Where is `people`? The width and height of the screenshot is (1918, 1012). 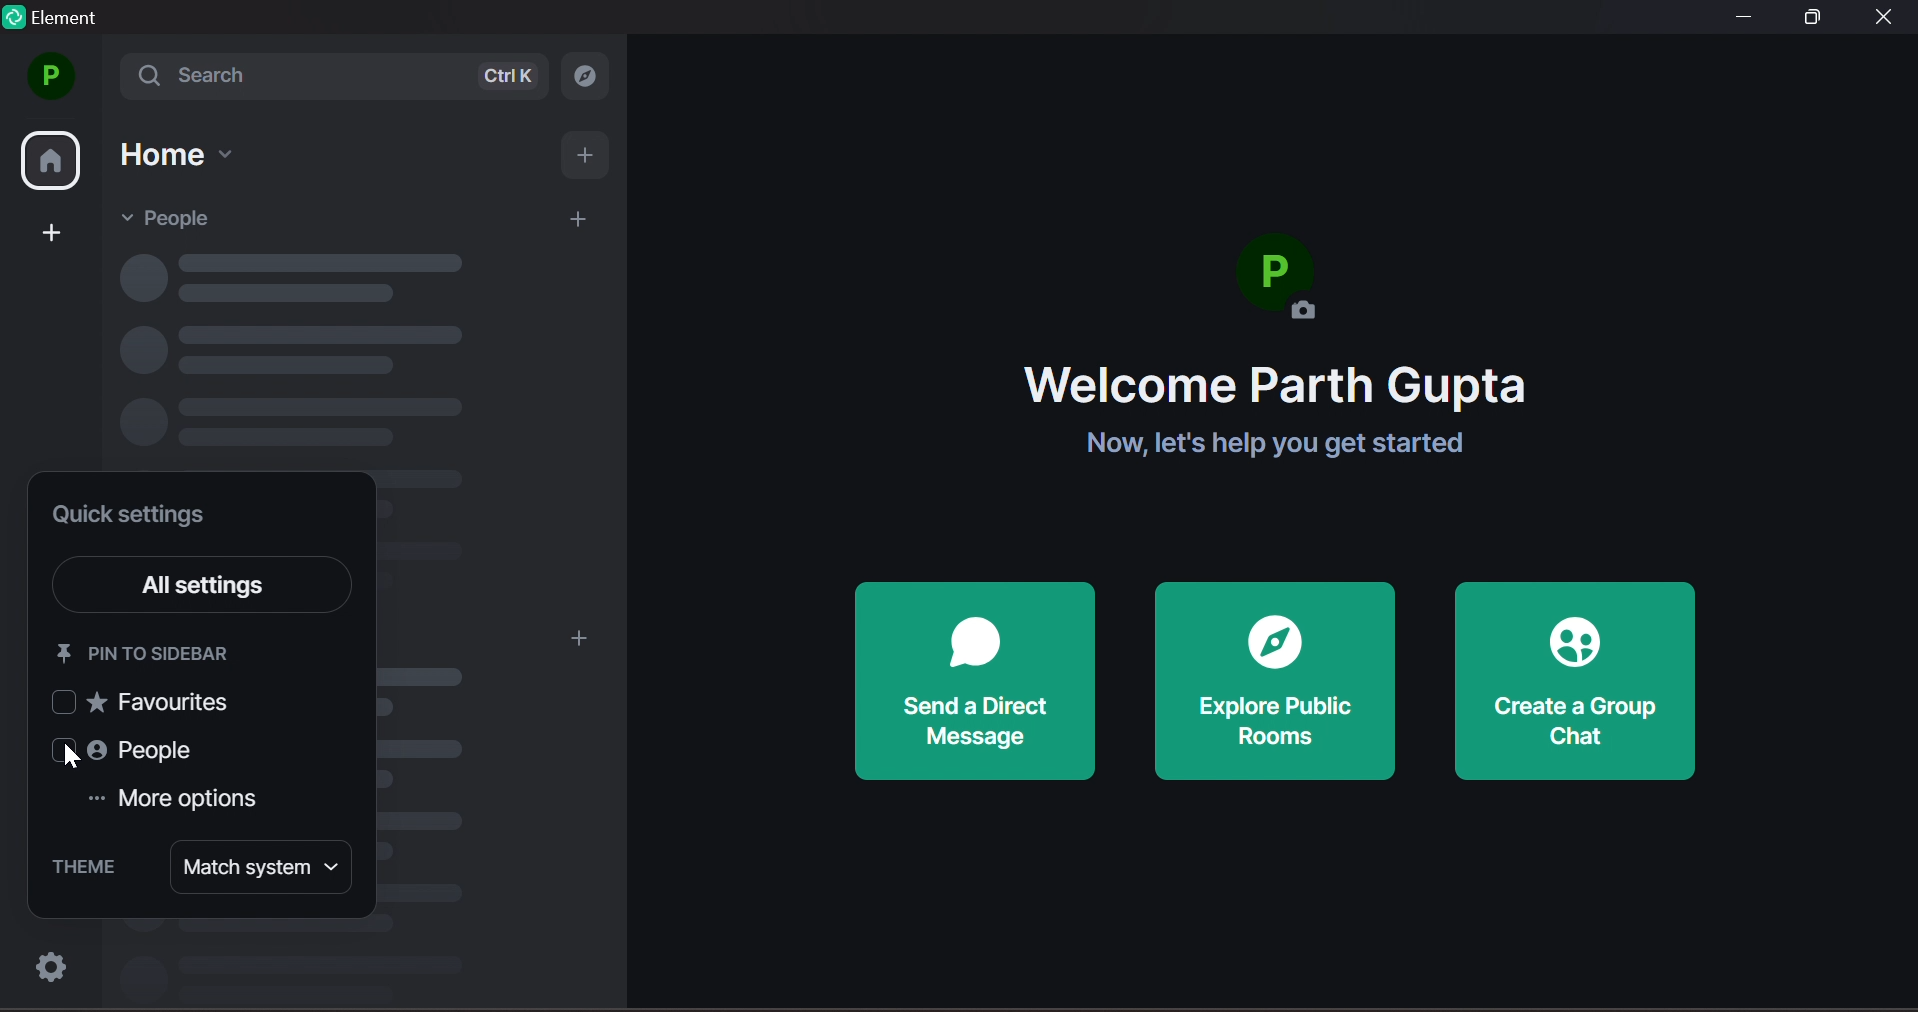 people is located at coordinates (177, 217).